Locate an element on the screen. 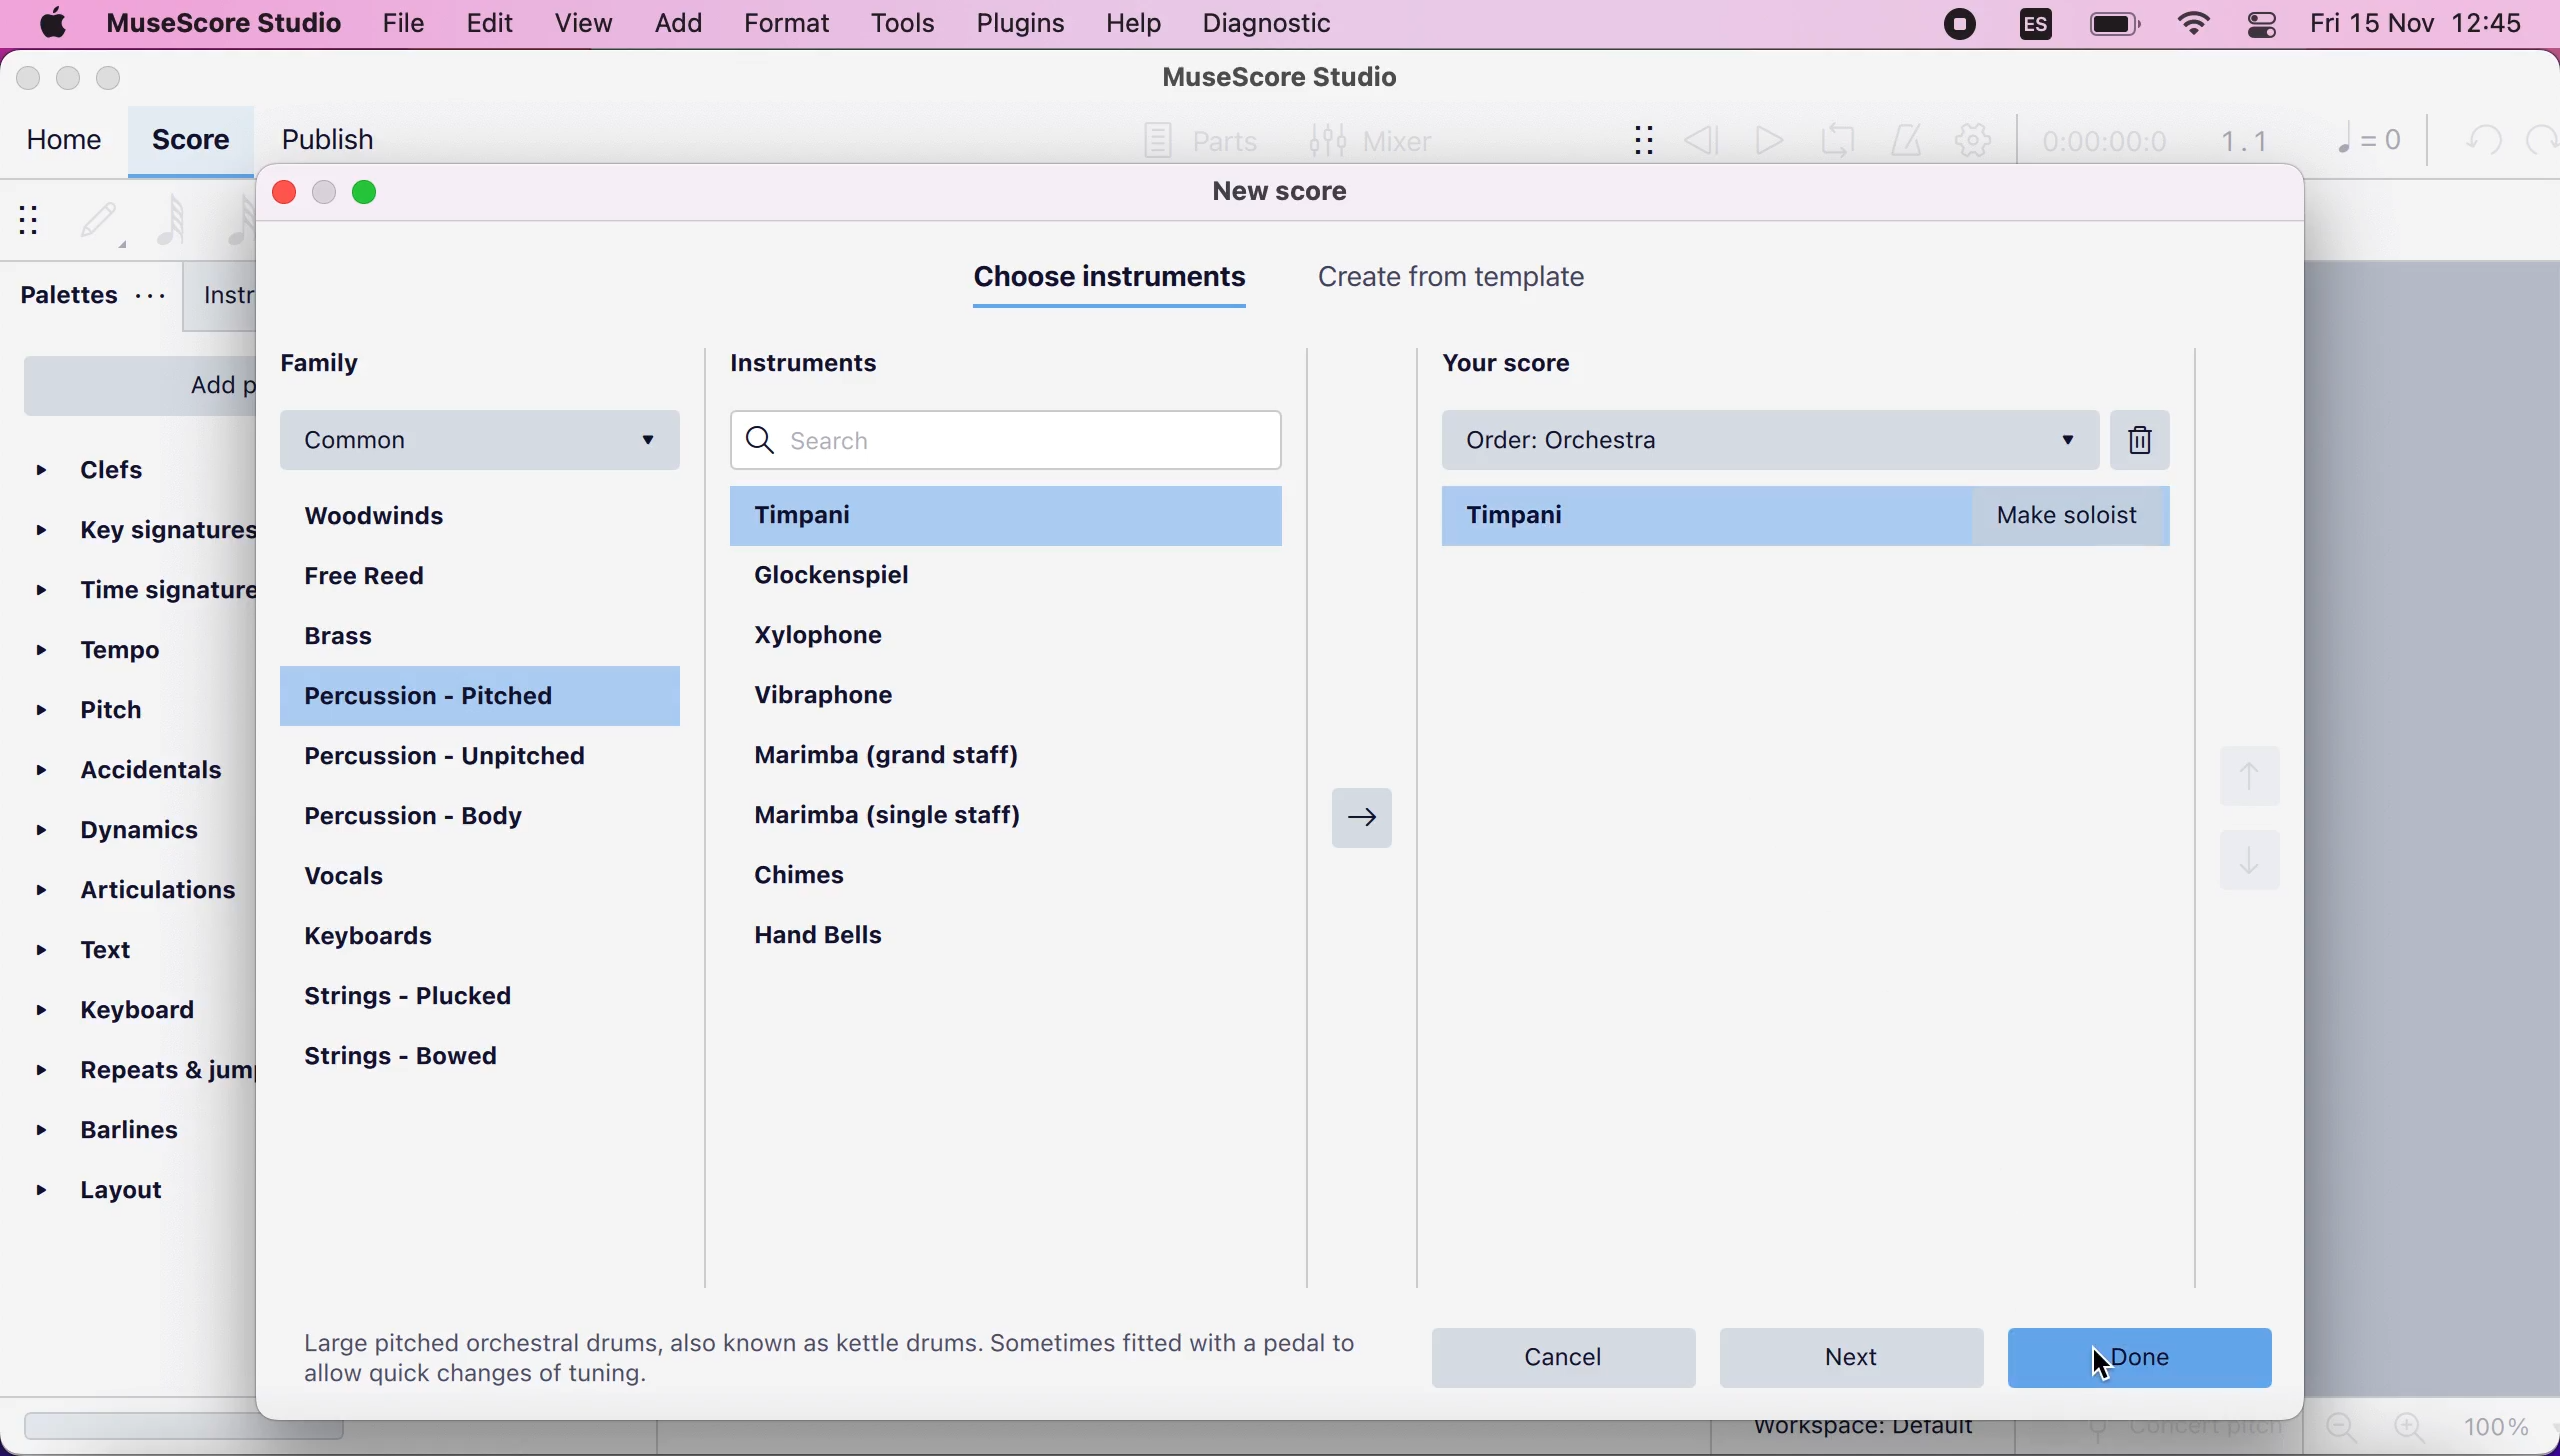 The height and width of the screenshot is (1456, 2560). next is located at coordinates (1854, 1355).